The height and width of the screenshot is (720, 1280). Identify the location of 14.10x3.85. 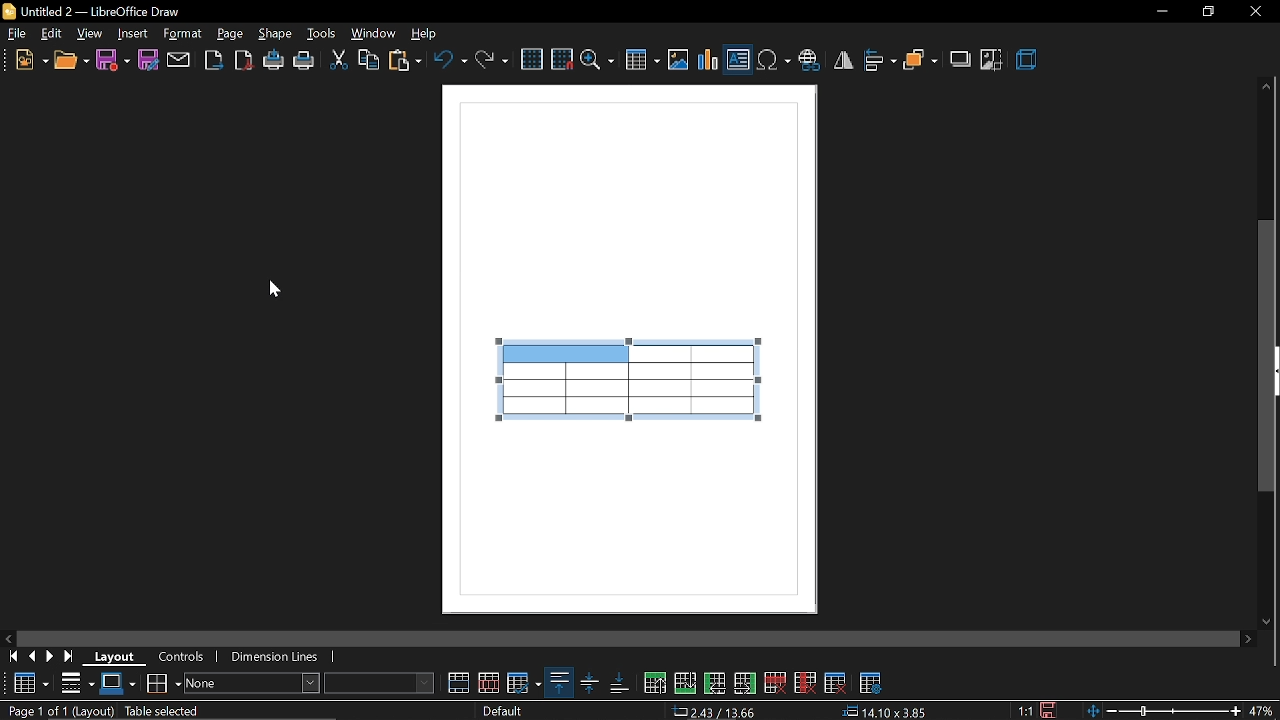
(886, 713).